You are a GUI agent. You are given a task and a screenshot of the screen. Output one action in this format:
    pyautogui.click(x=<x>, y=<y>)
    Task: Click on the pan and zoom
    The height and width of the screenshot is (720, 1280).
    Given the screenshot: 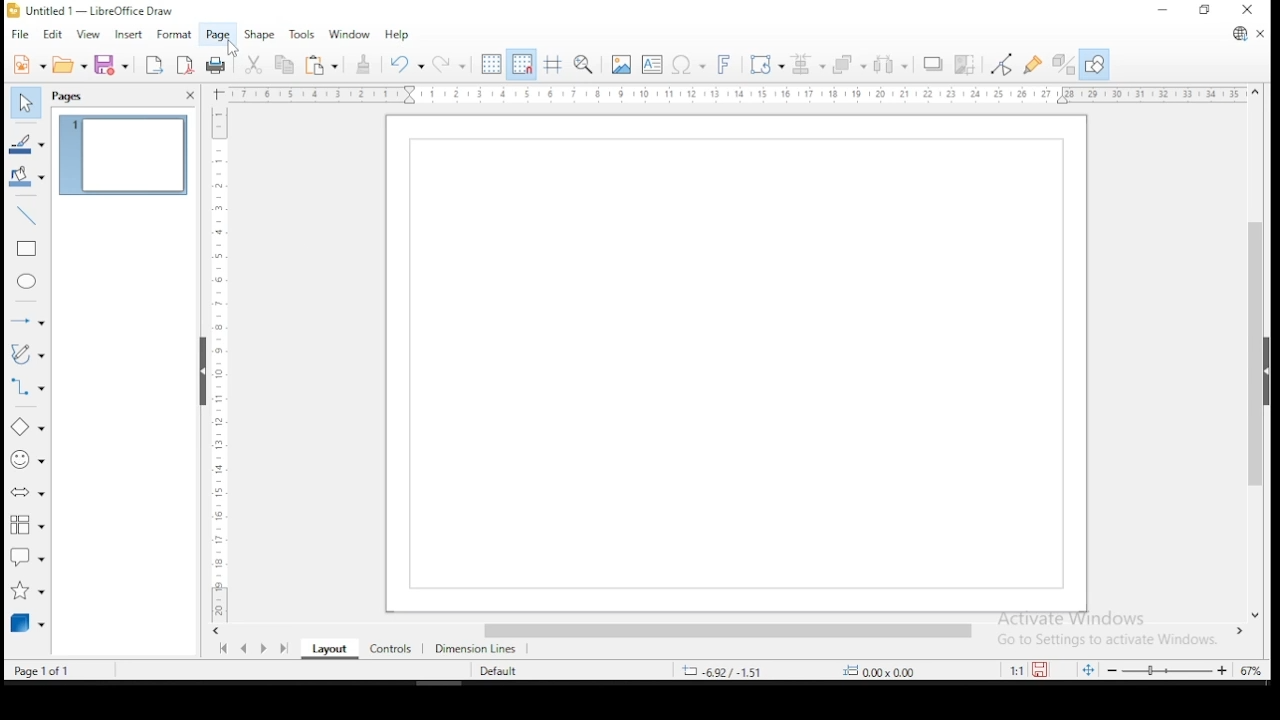 What is the action you would take?
    pyautogui.click(x=584, y=65)
    